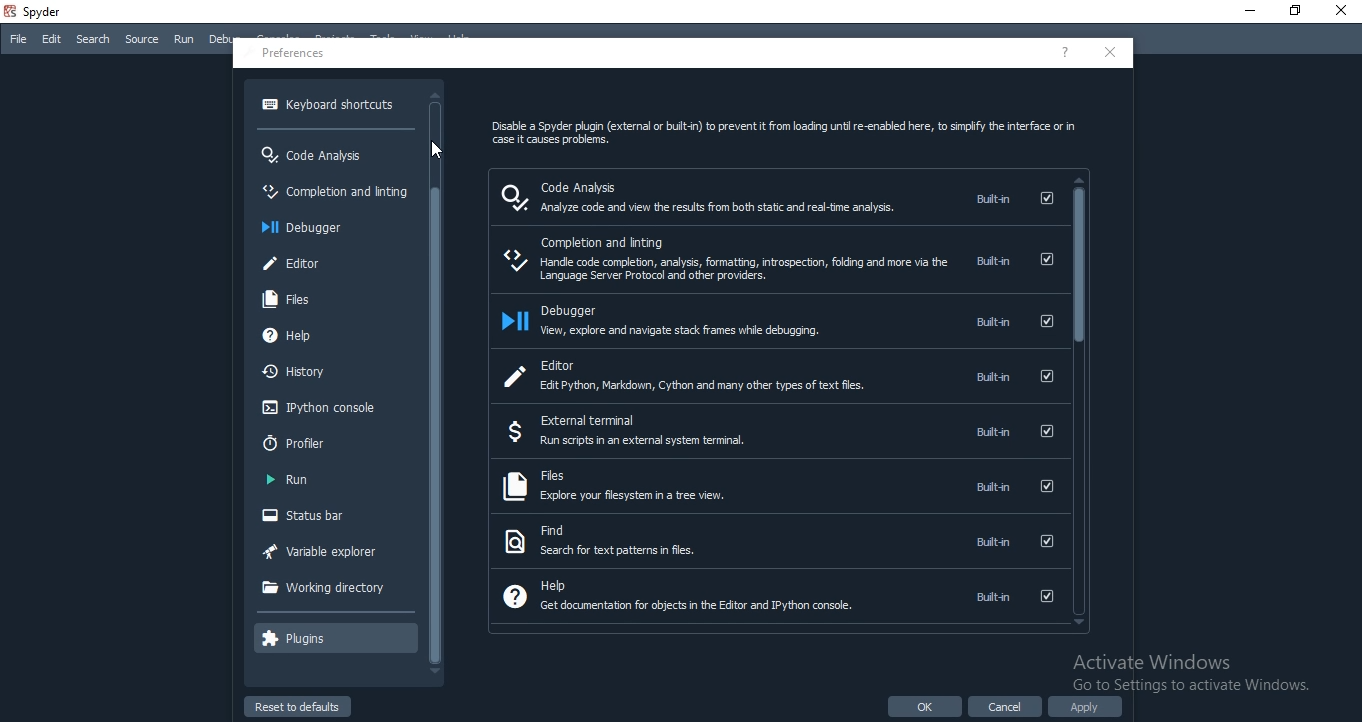  Describe the element at coordinates (616, 554) in the screenshot. I see `¥ Search for text pattems in files.` at that location.